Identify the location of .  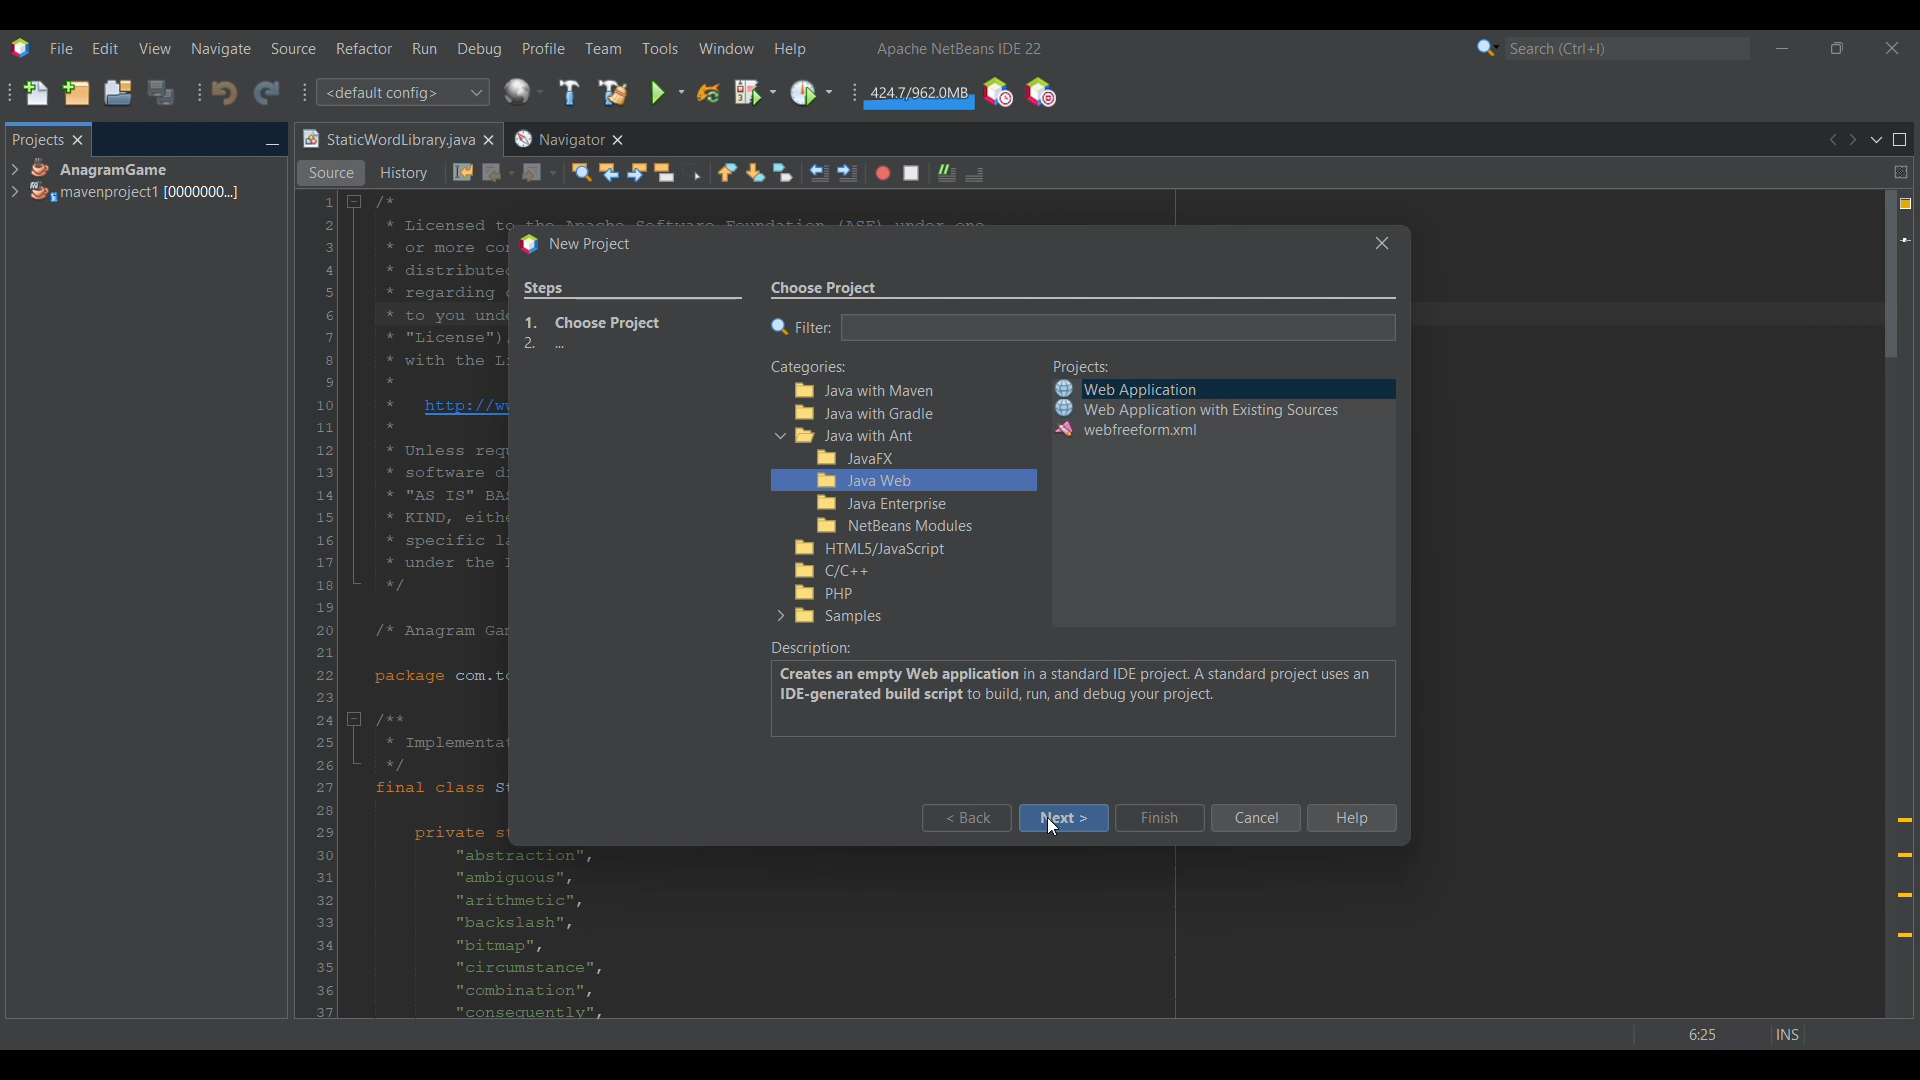
(1049, 830).